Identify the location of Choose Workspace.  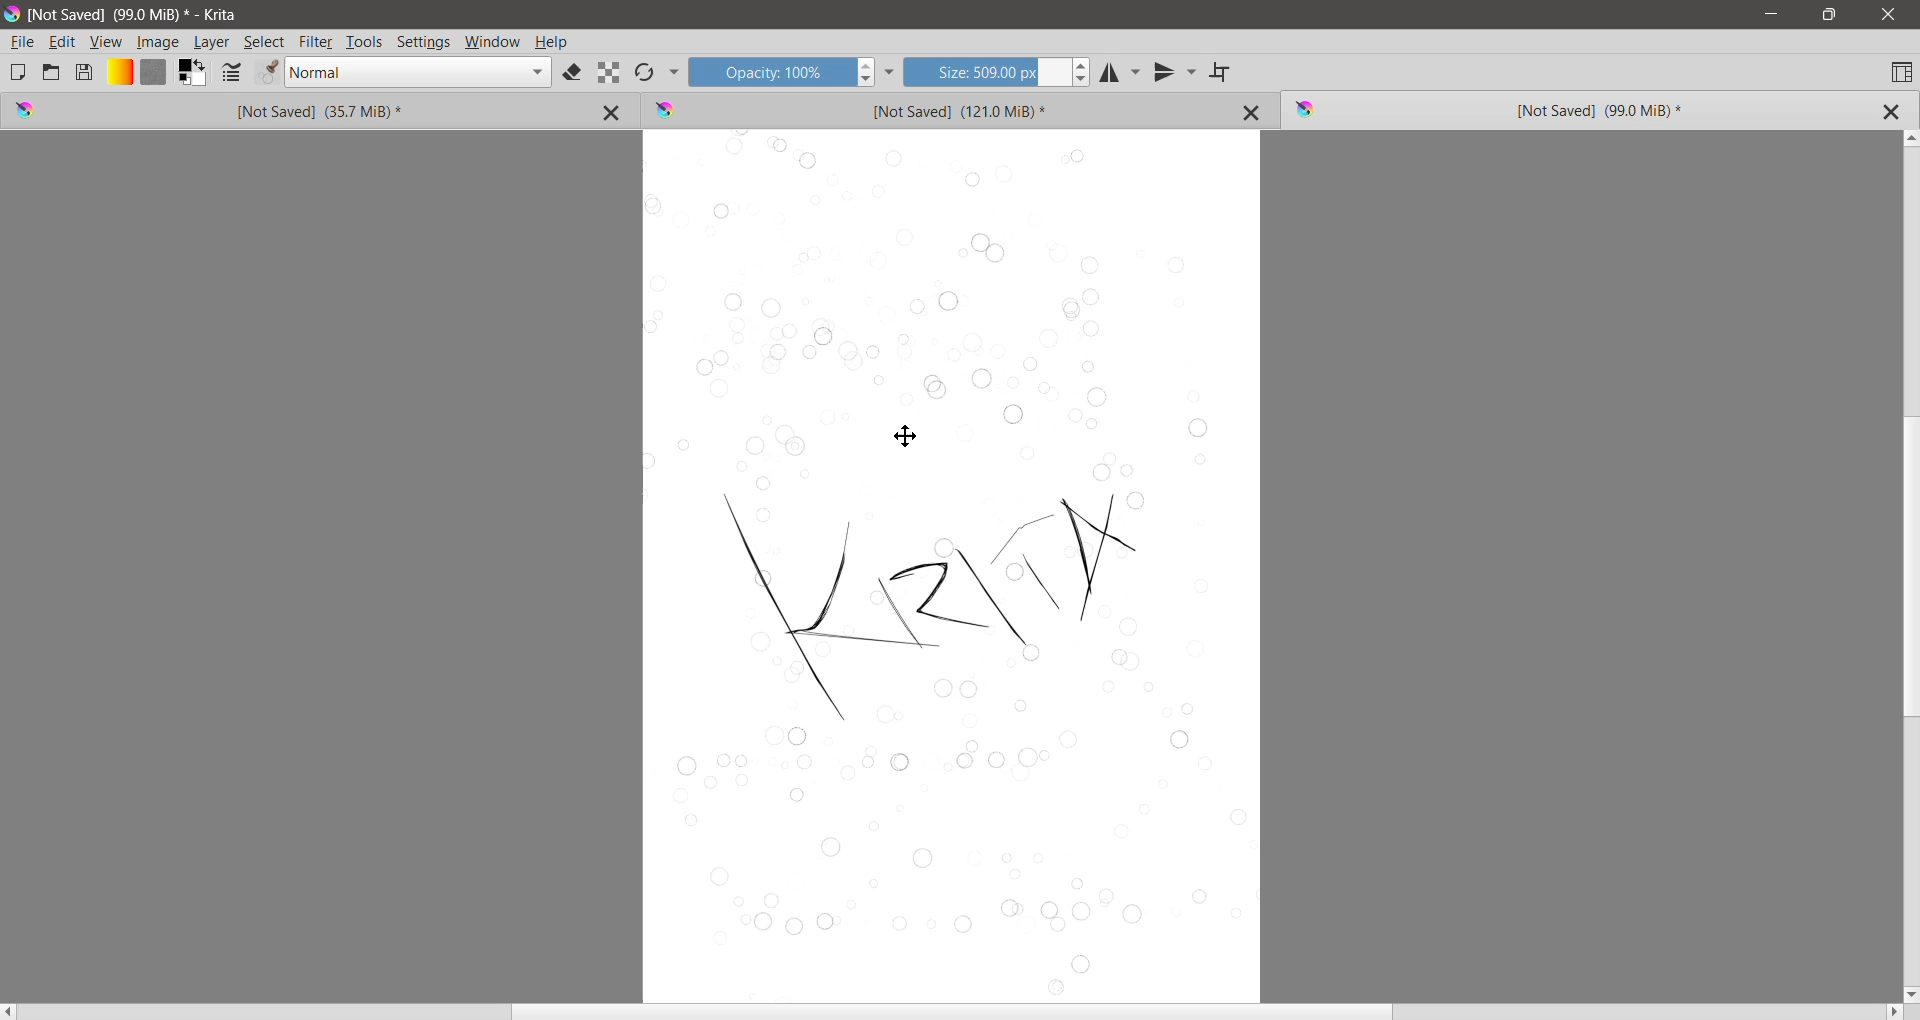
(1901, 71).